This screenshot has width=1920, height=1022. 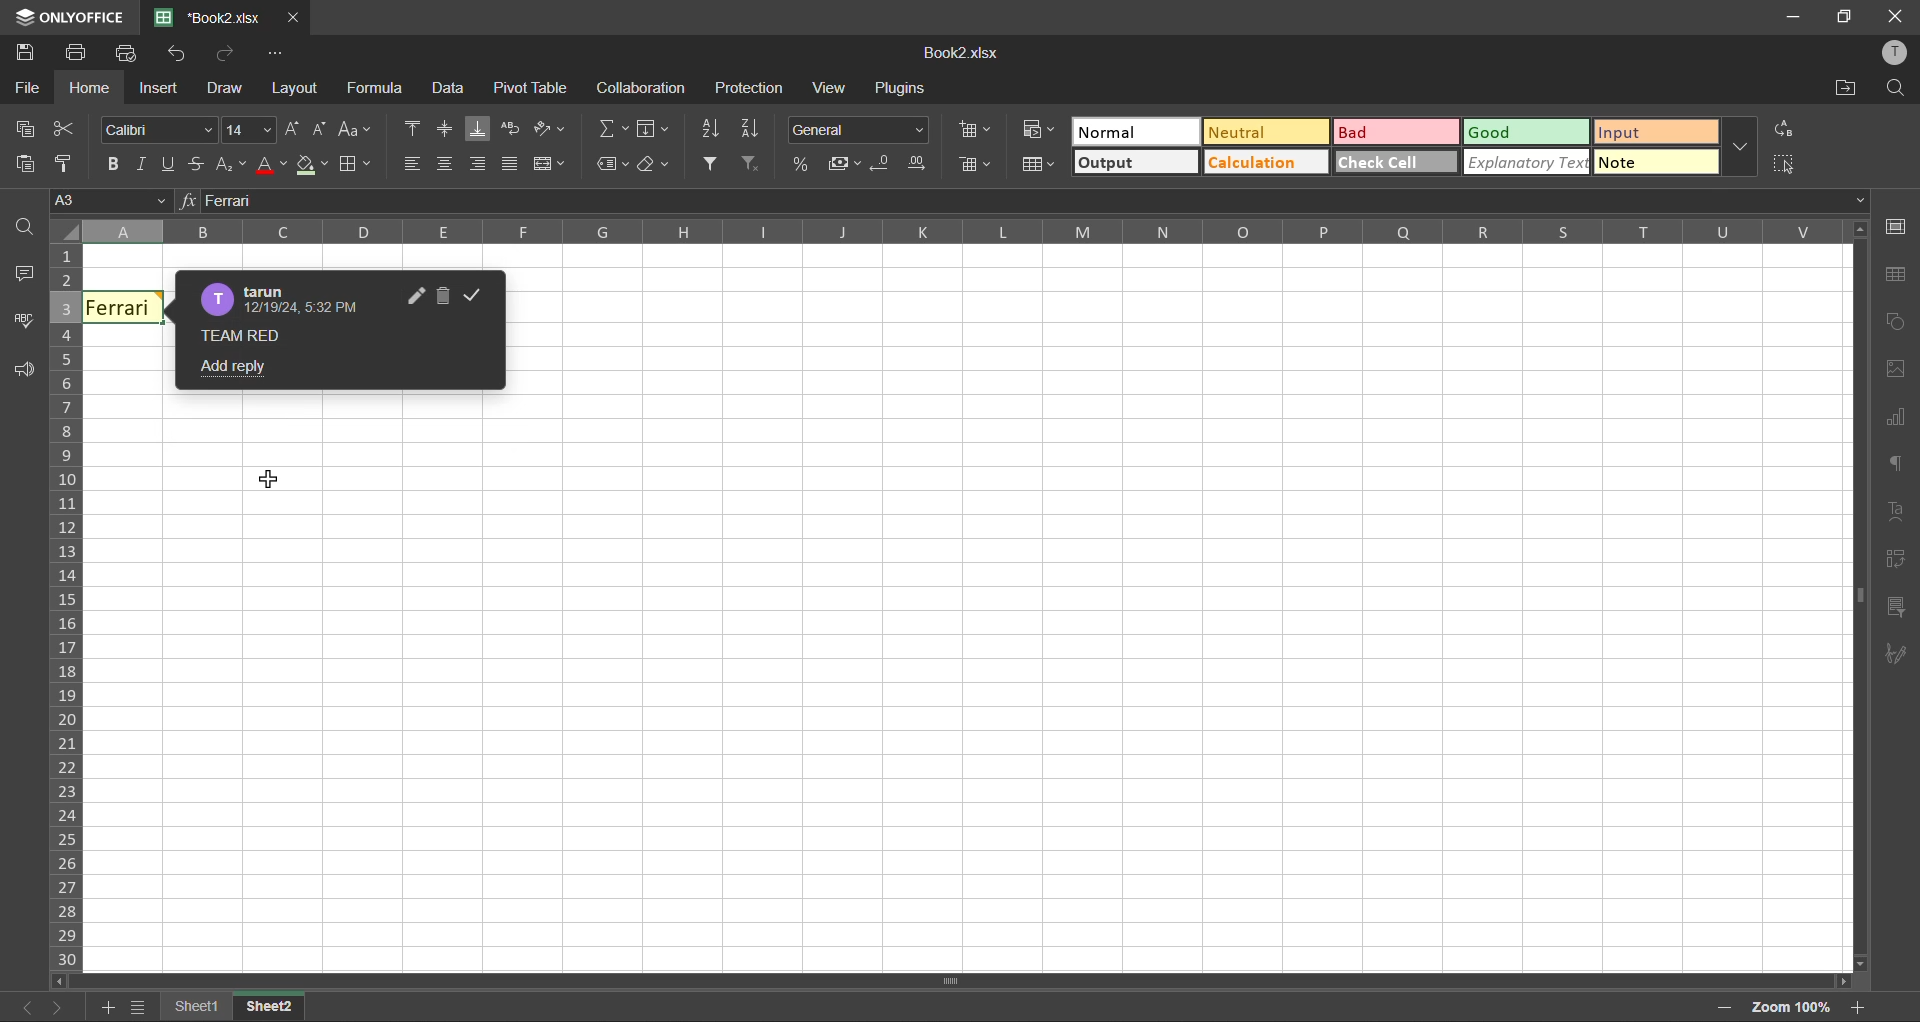 I want to click on file, so click(x=22, y=88).